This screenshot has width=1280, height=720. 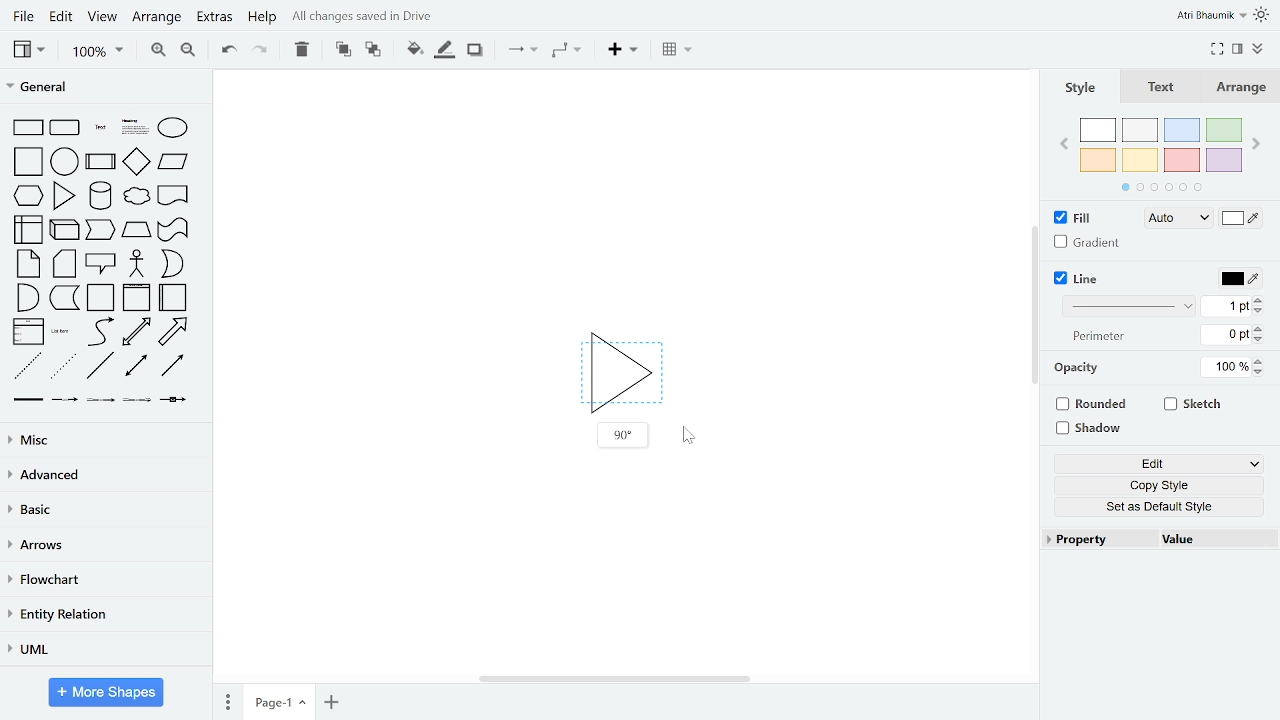 I want to click on appearence, so click(x=1263, y=15).